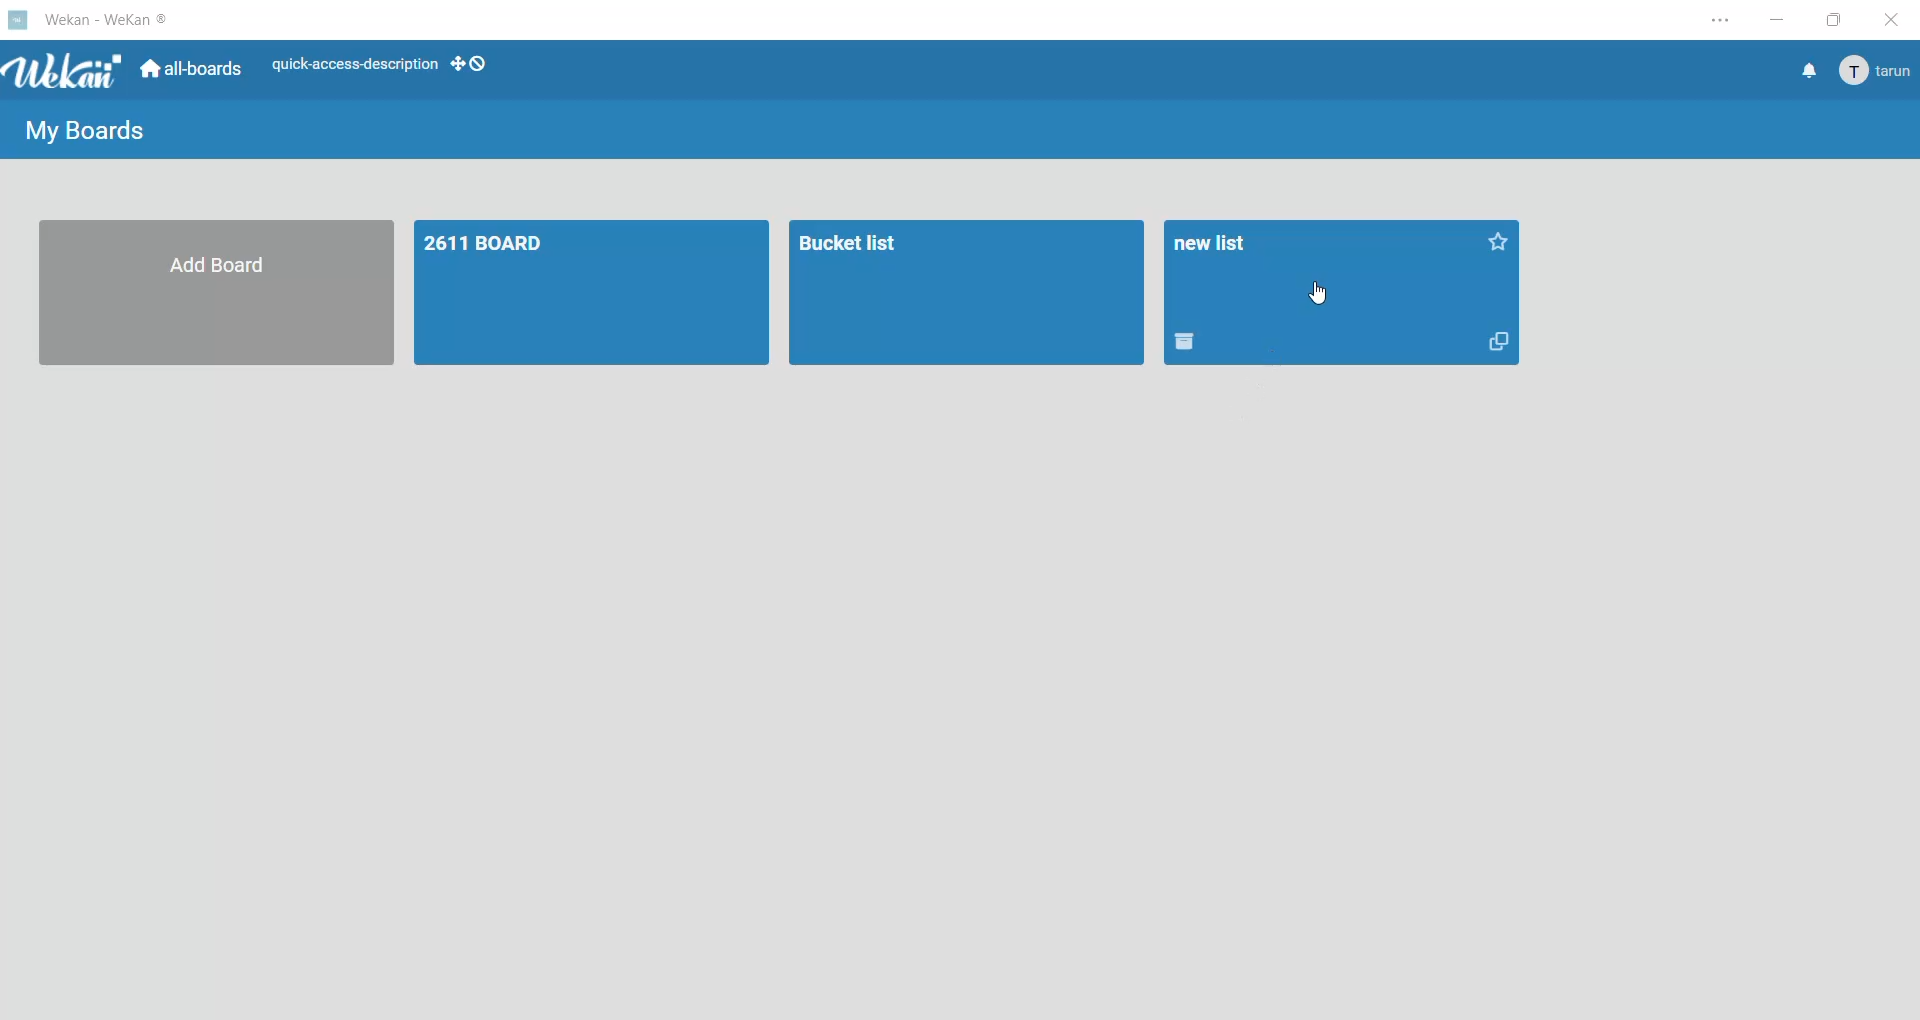 Image resolution: width=1920 pixels, height=1020 pixels. I want to click on board, so click(587, 293).